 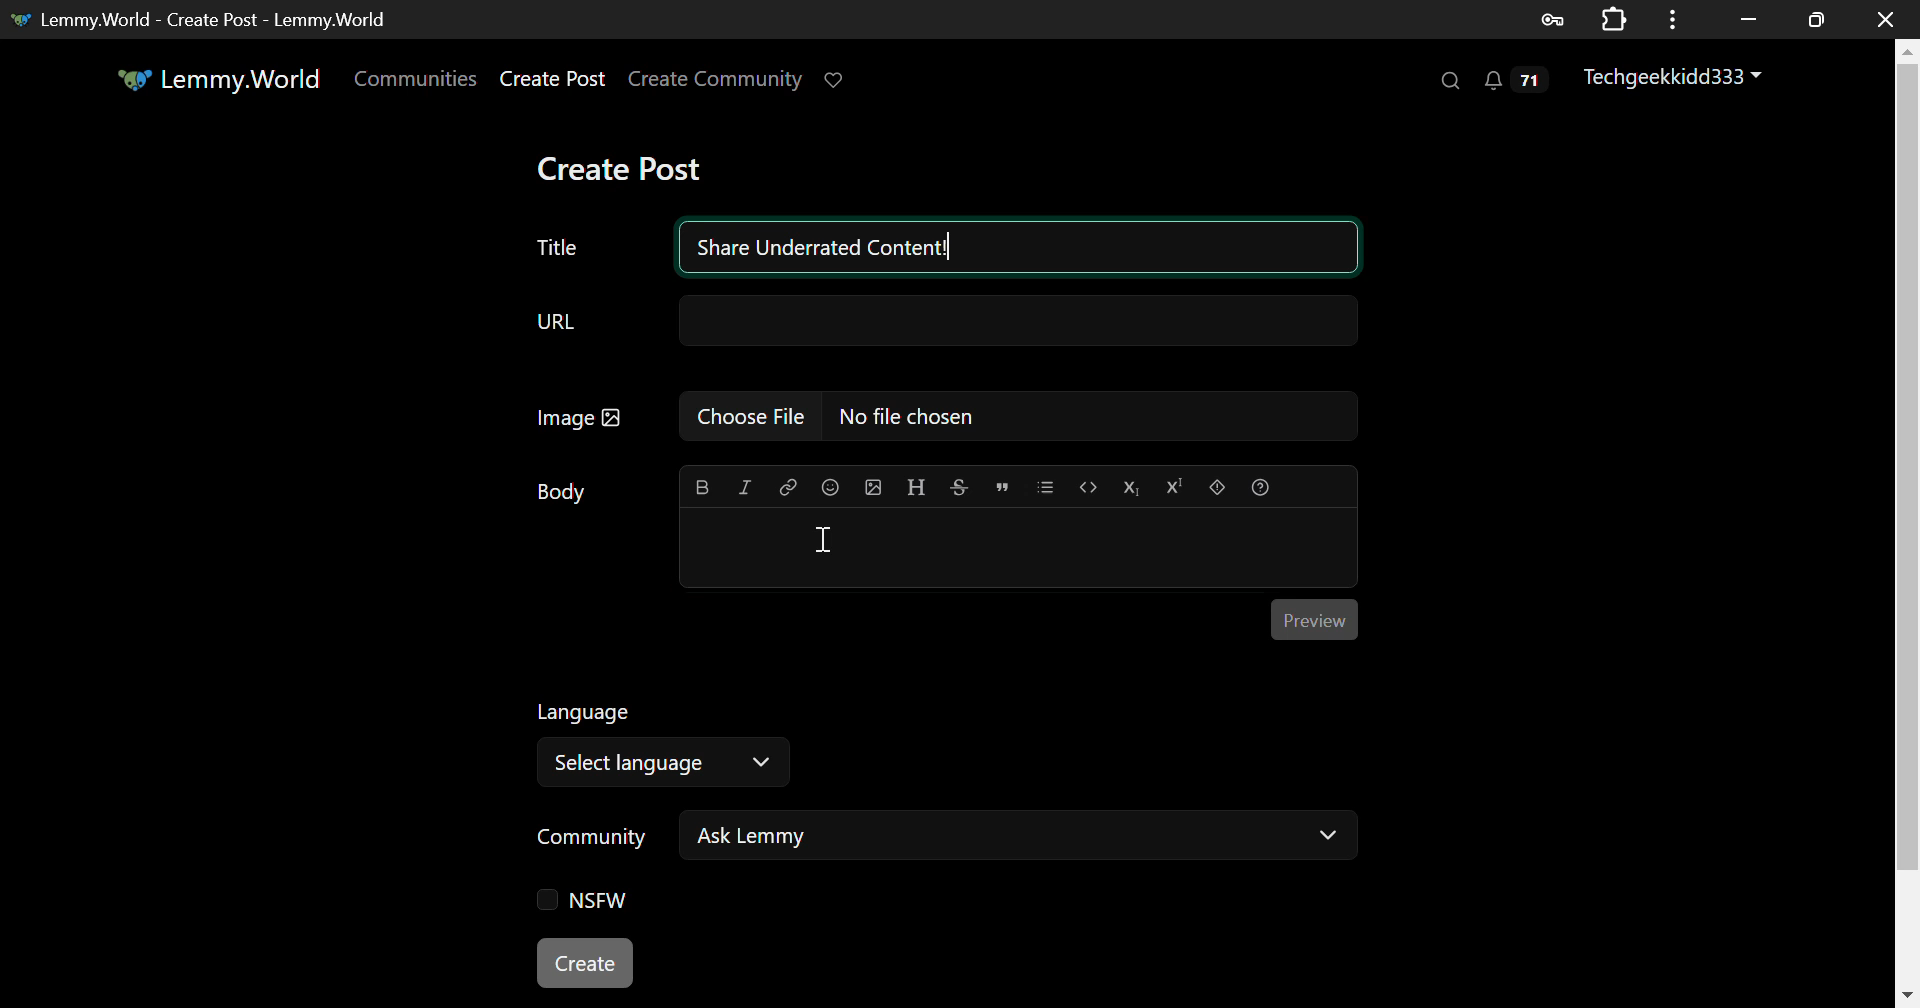 What do you see at coordinates (1448, 79) in the screenshot?
I see `Search` at bounding box center [1448, 79].